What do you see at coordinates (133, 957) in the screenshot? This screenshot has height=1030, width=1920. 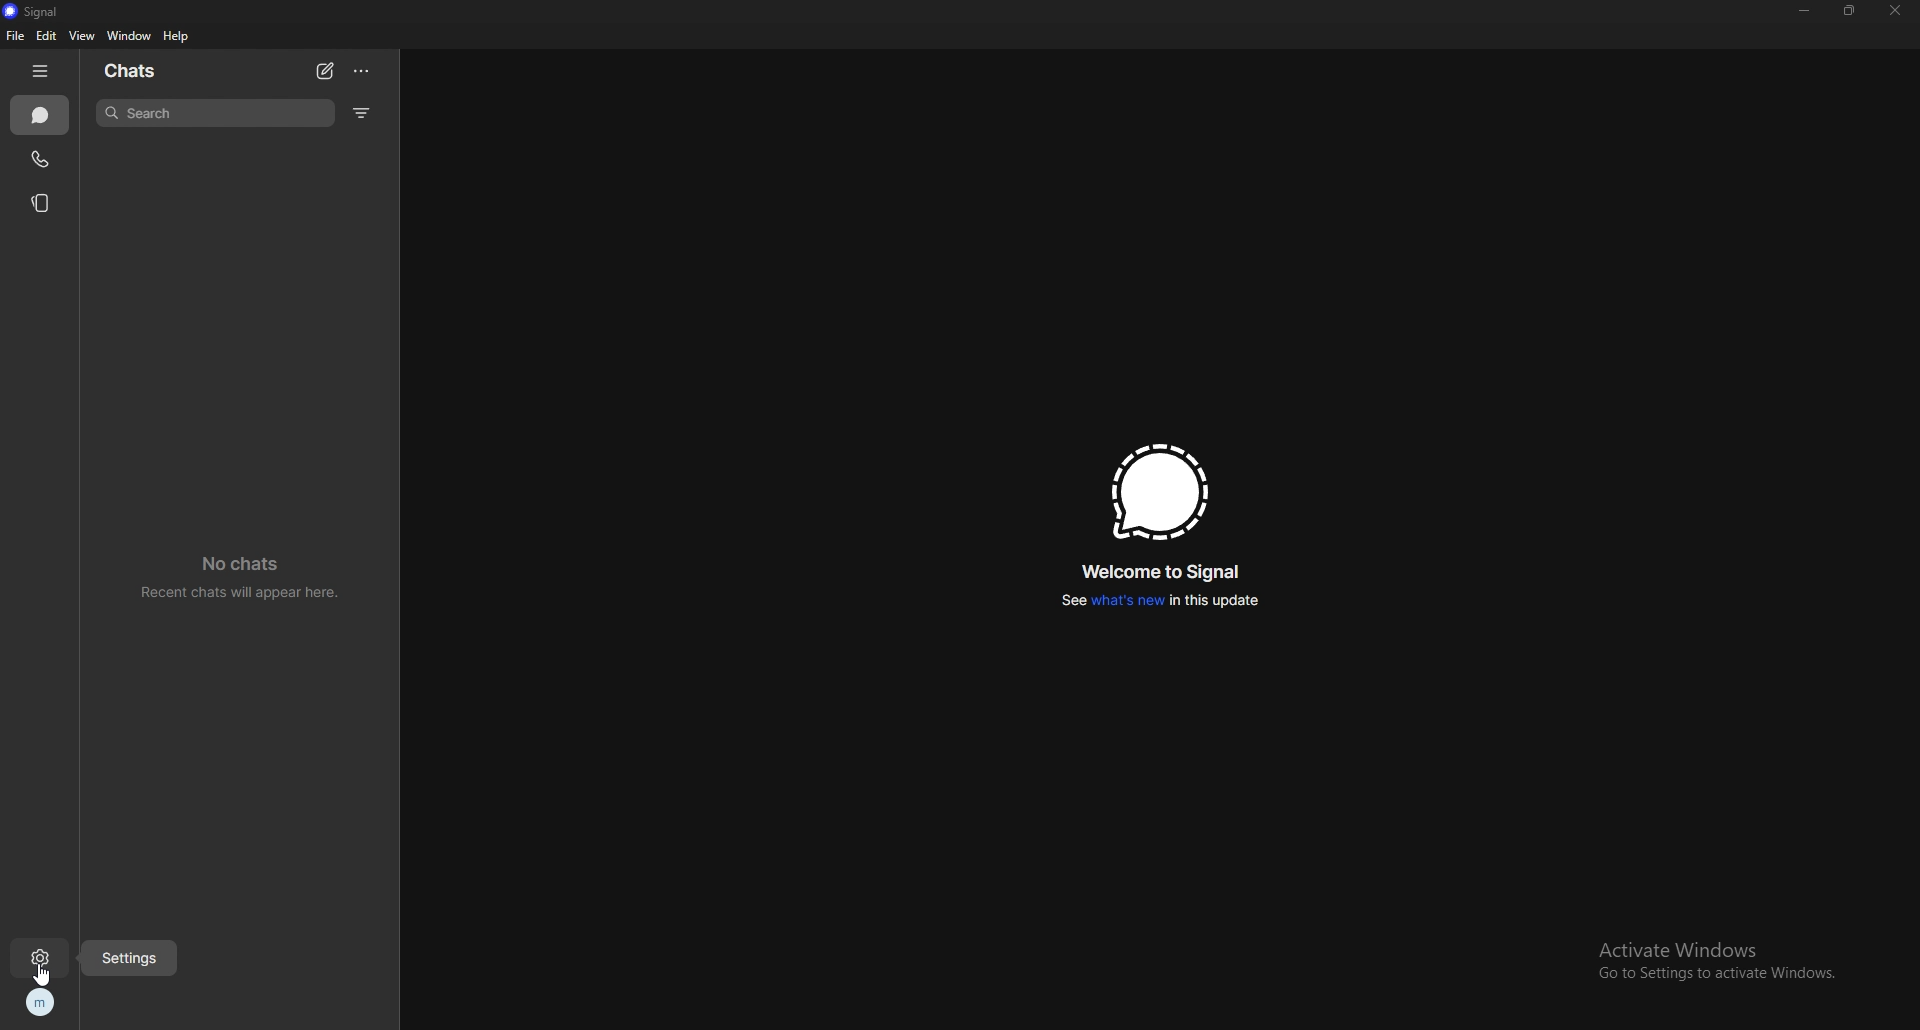 I see `settings` at bounding box center [133, 957].